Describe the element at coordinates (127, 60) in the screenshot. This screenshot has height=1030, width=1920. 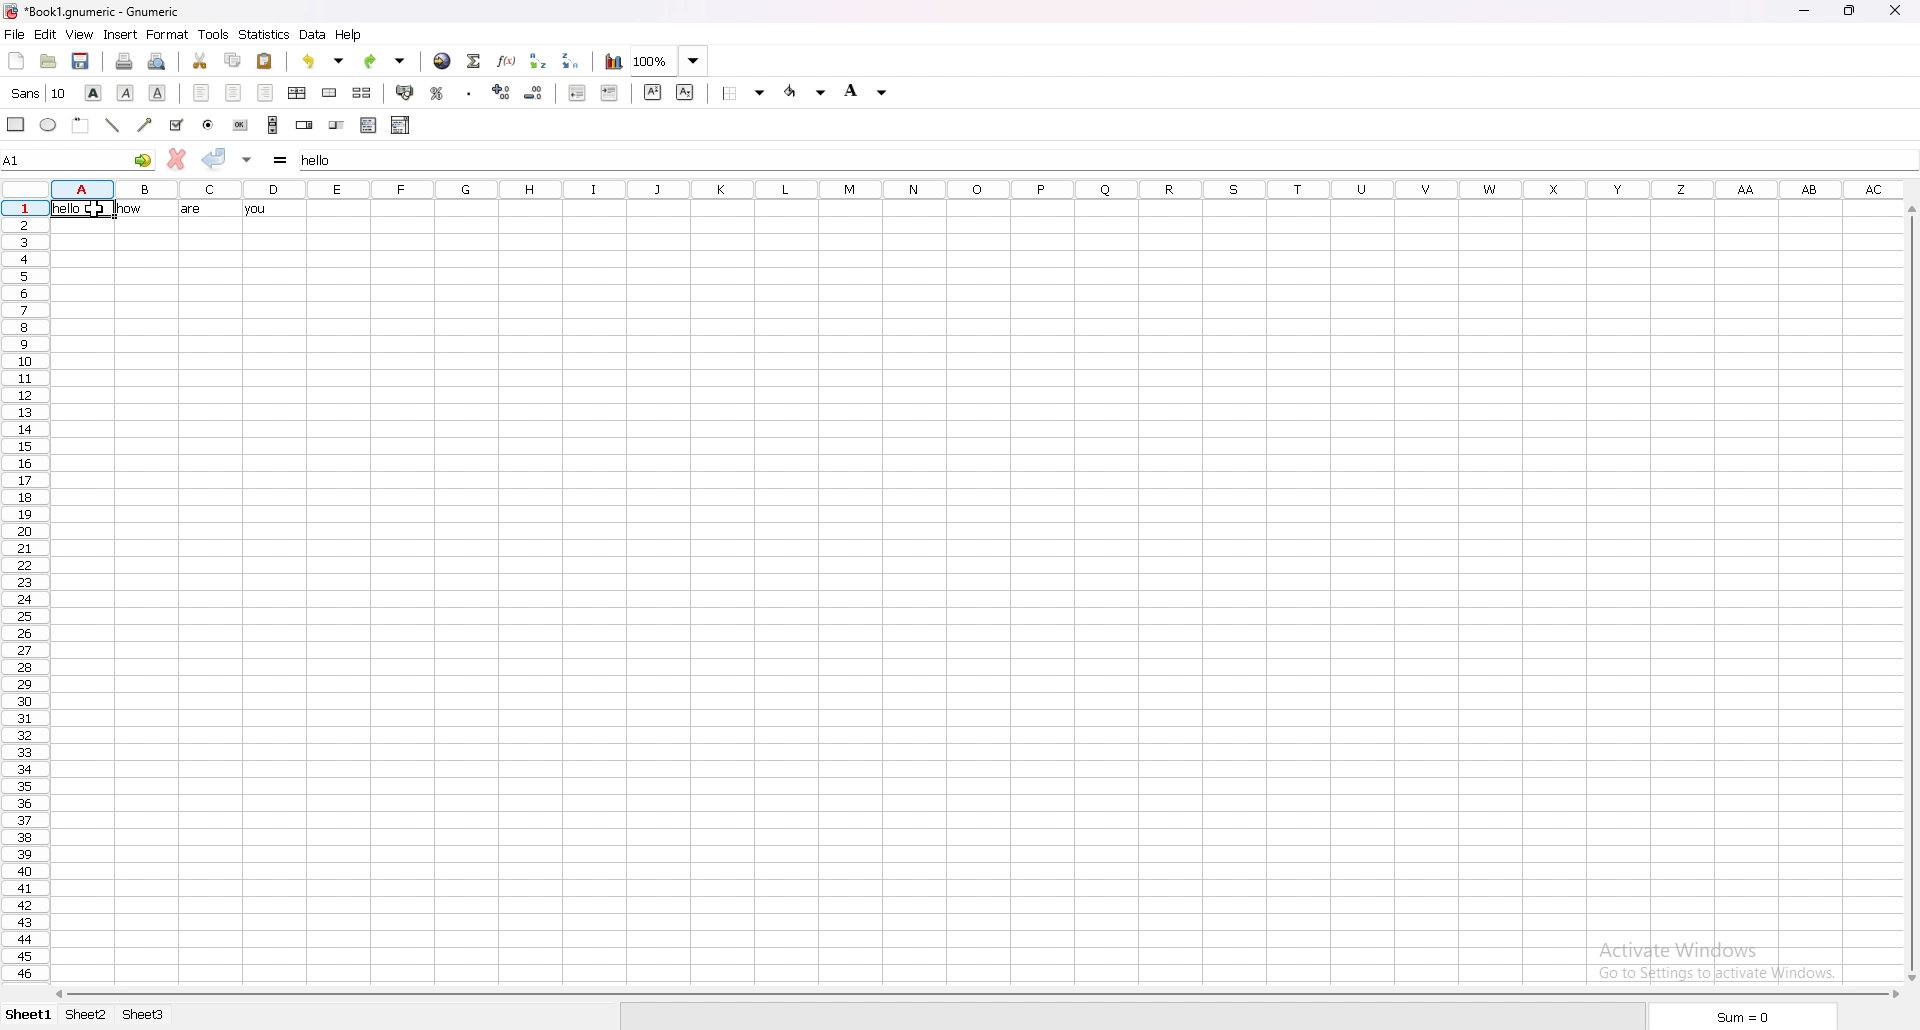
I see `print` at that location.